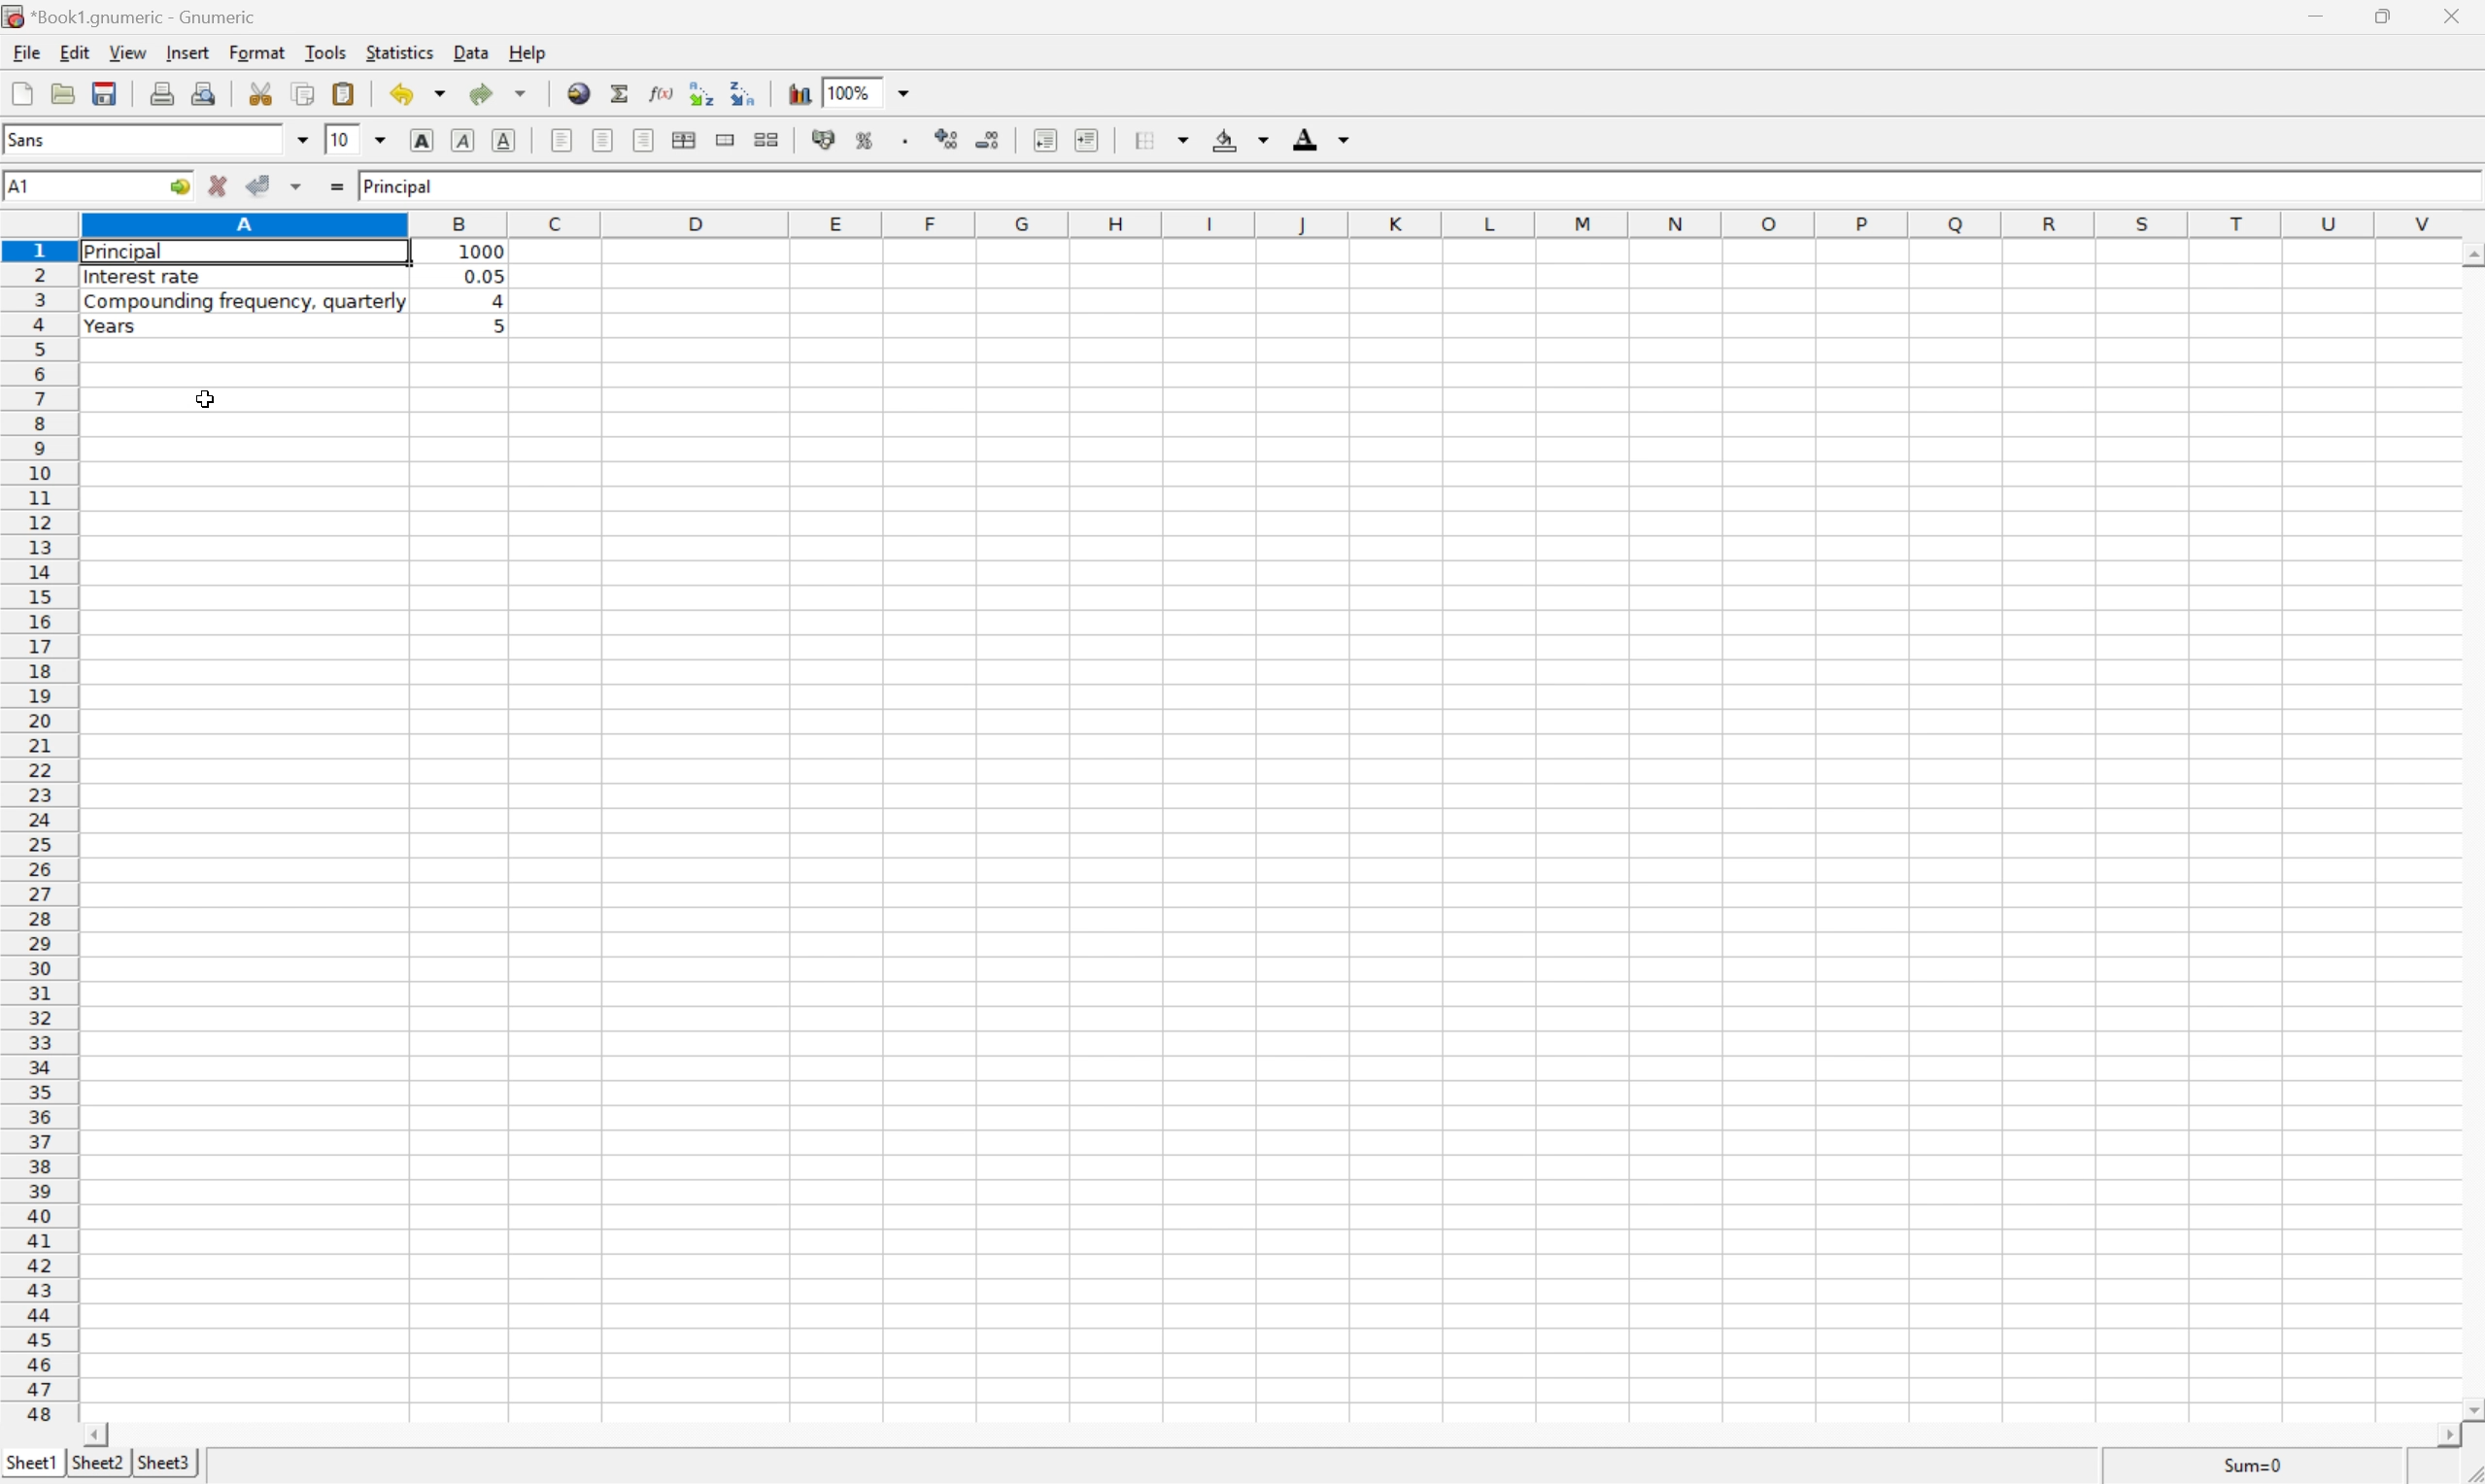 The image size is (2485, 1484). I want to click on drop down, so click(382, 142).